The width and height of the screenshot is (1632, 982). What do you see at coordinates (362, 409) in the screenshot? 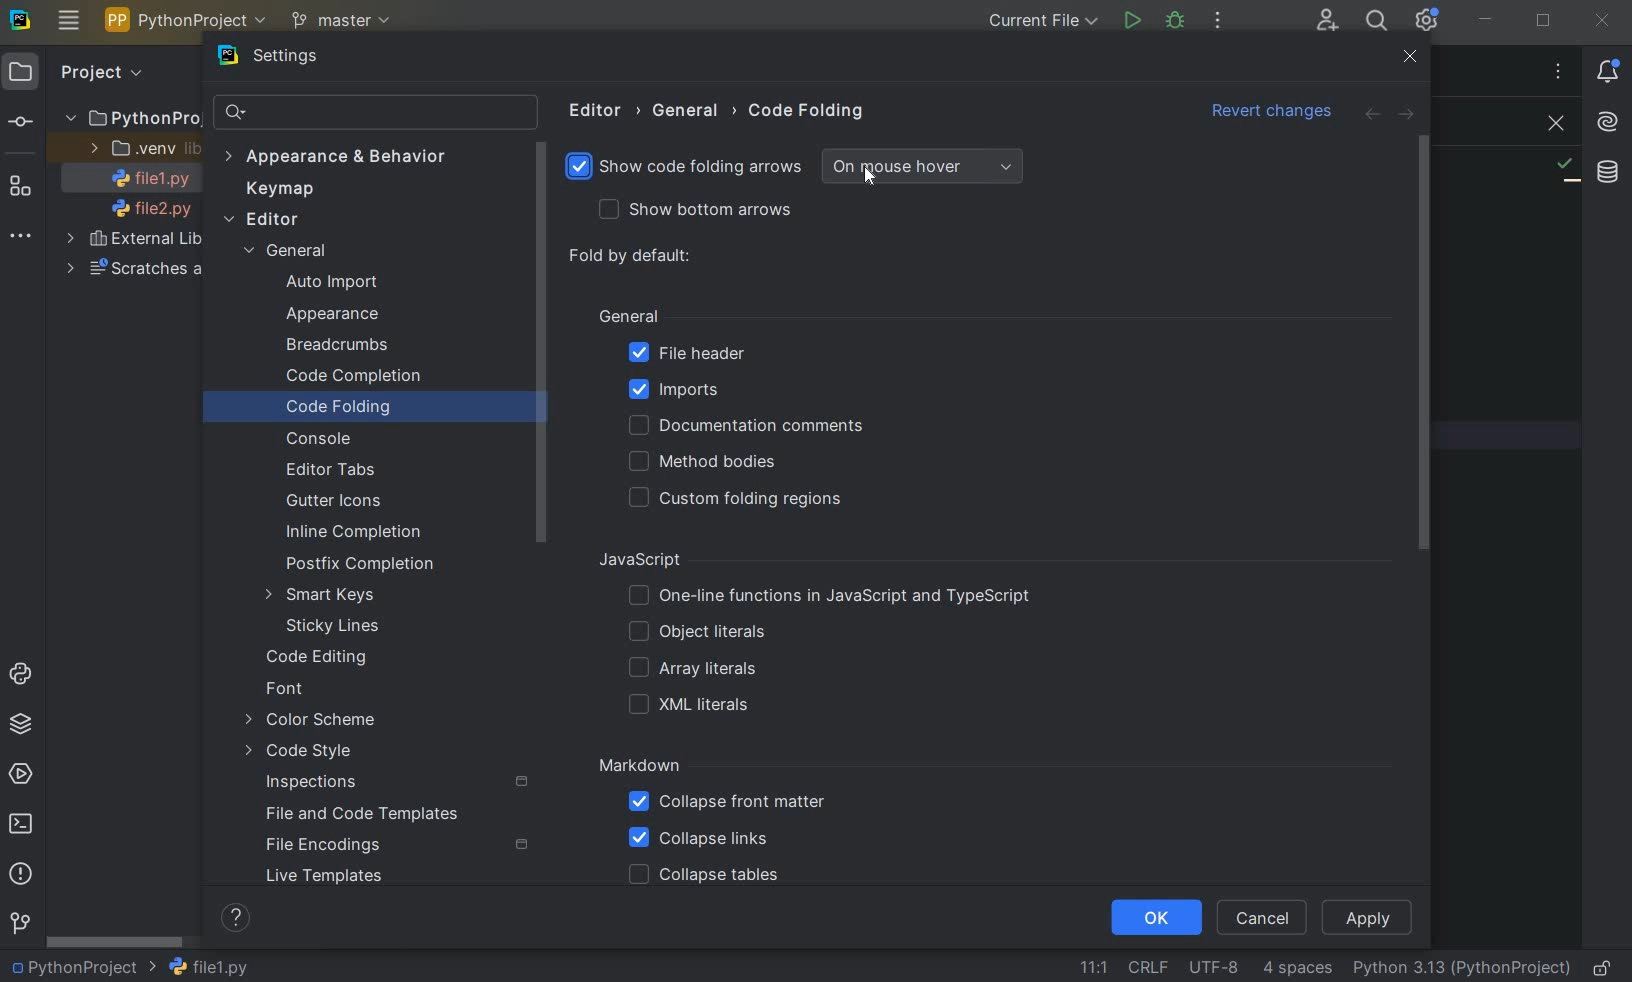
I see `CODE FOLDING` at bounding box center [362, 409].